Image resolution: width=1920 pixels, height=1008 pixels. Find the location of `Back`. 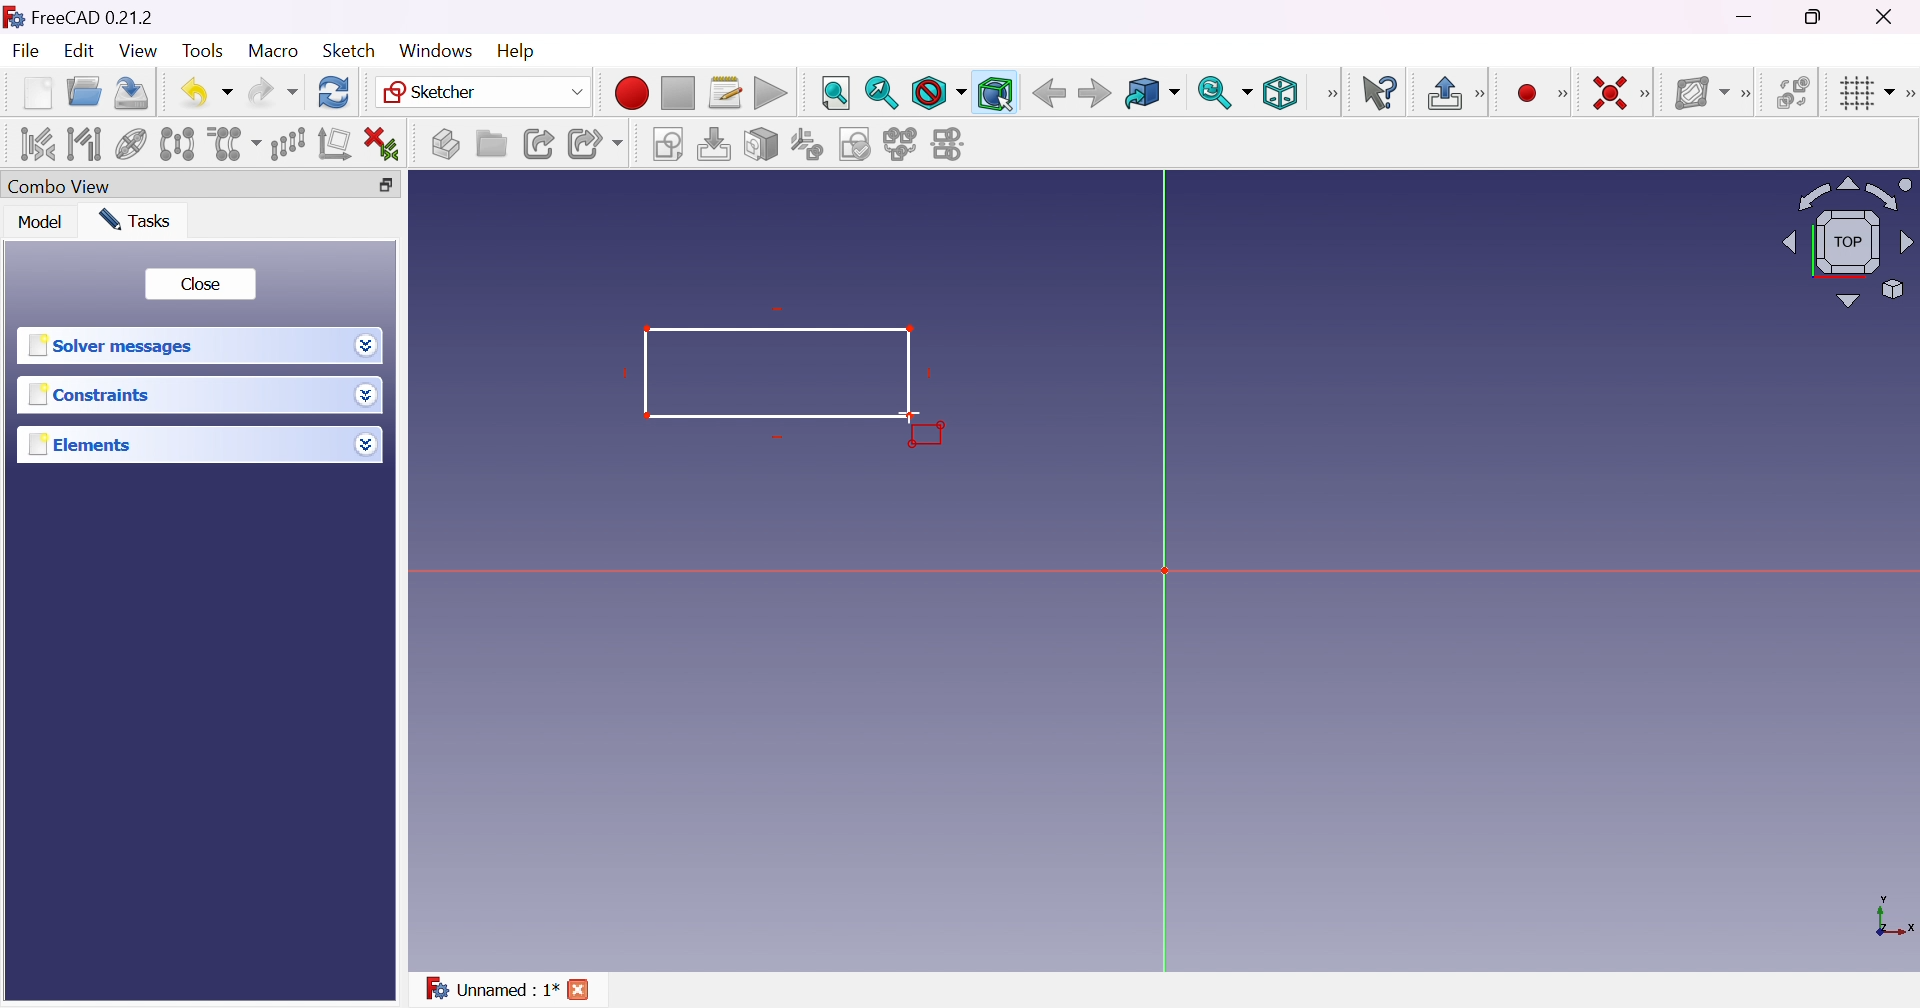

Back is located at coordinates (1049, 94).